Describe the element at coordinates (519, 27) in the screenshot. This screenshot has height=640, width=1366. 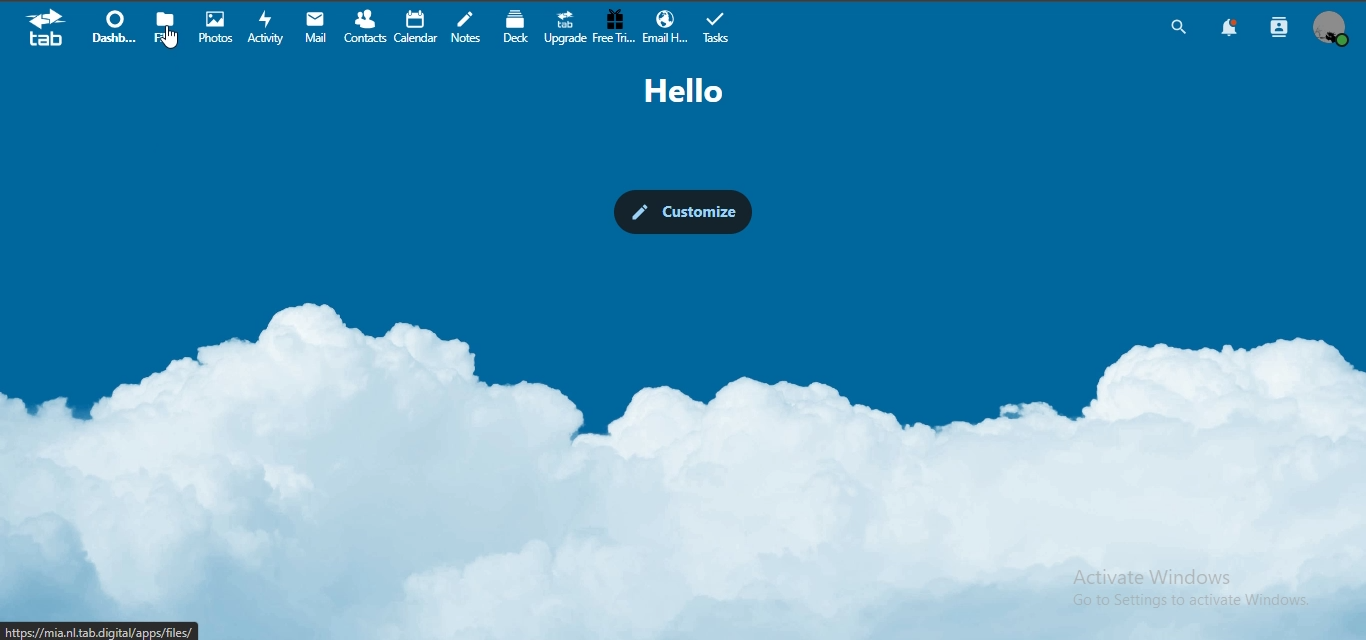
I see `deck` at that location.